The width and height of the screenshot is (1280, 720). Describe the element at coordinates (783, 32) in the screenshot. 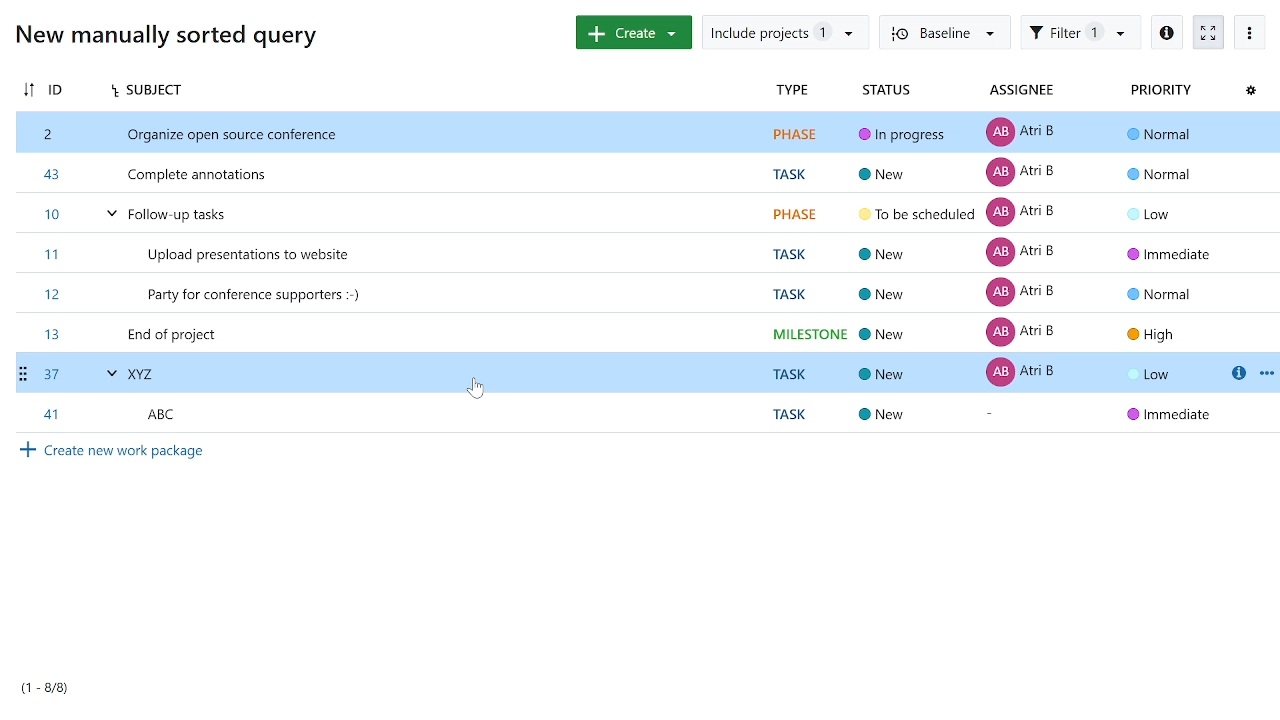

I see `include projects` at that location.